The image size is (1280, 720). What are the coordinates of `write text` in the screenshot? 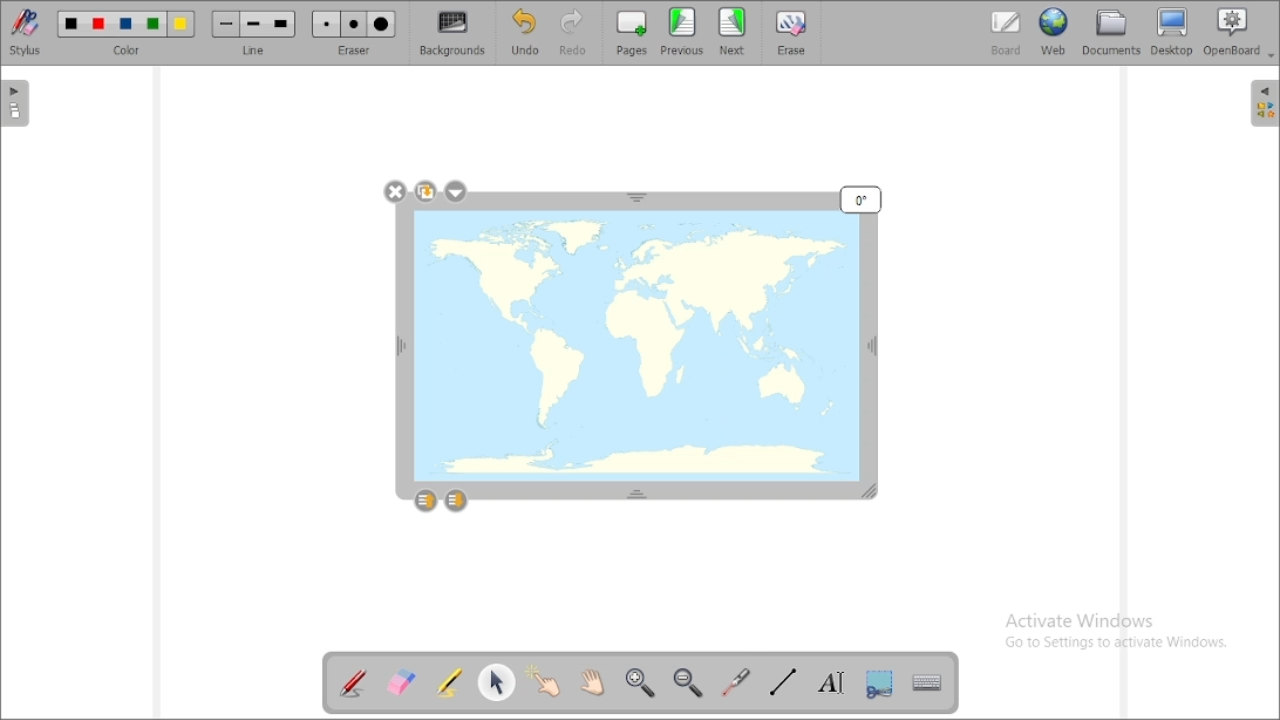 It's located at (832, 683).